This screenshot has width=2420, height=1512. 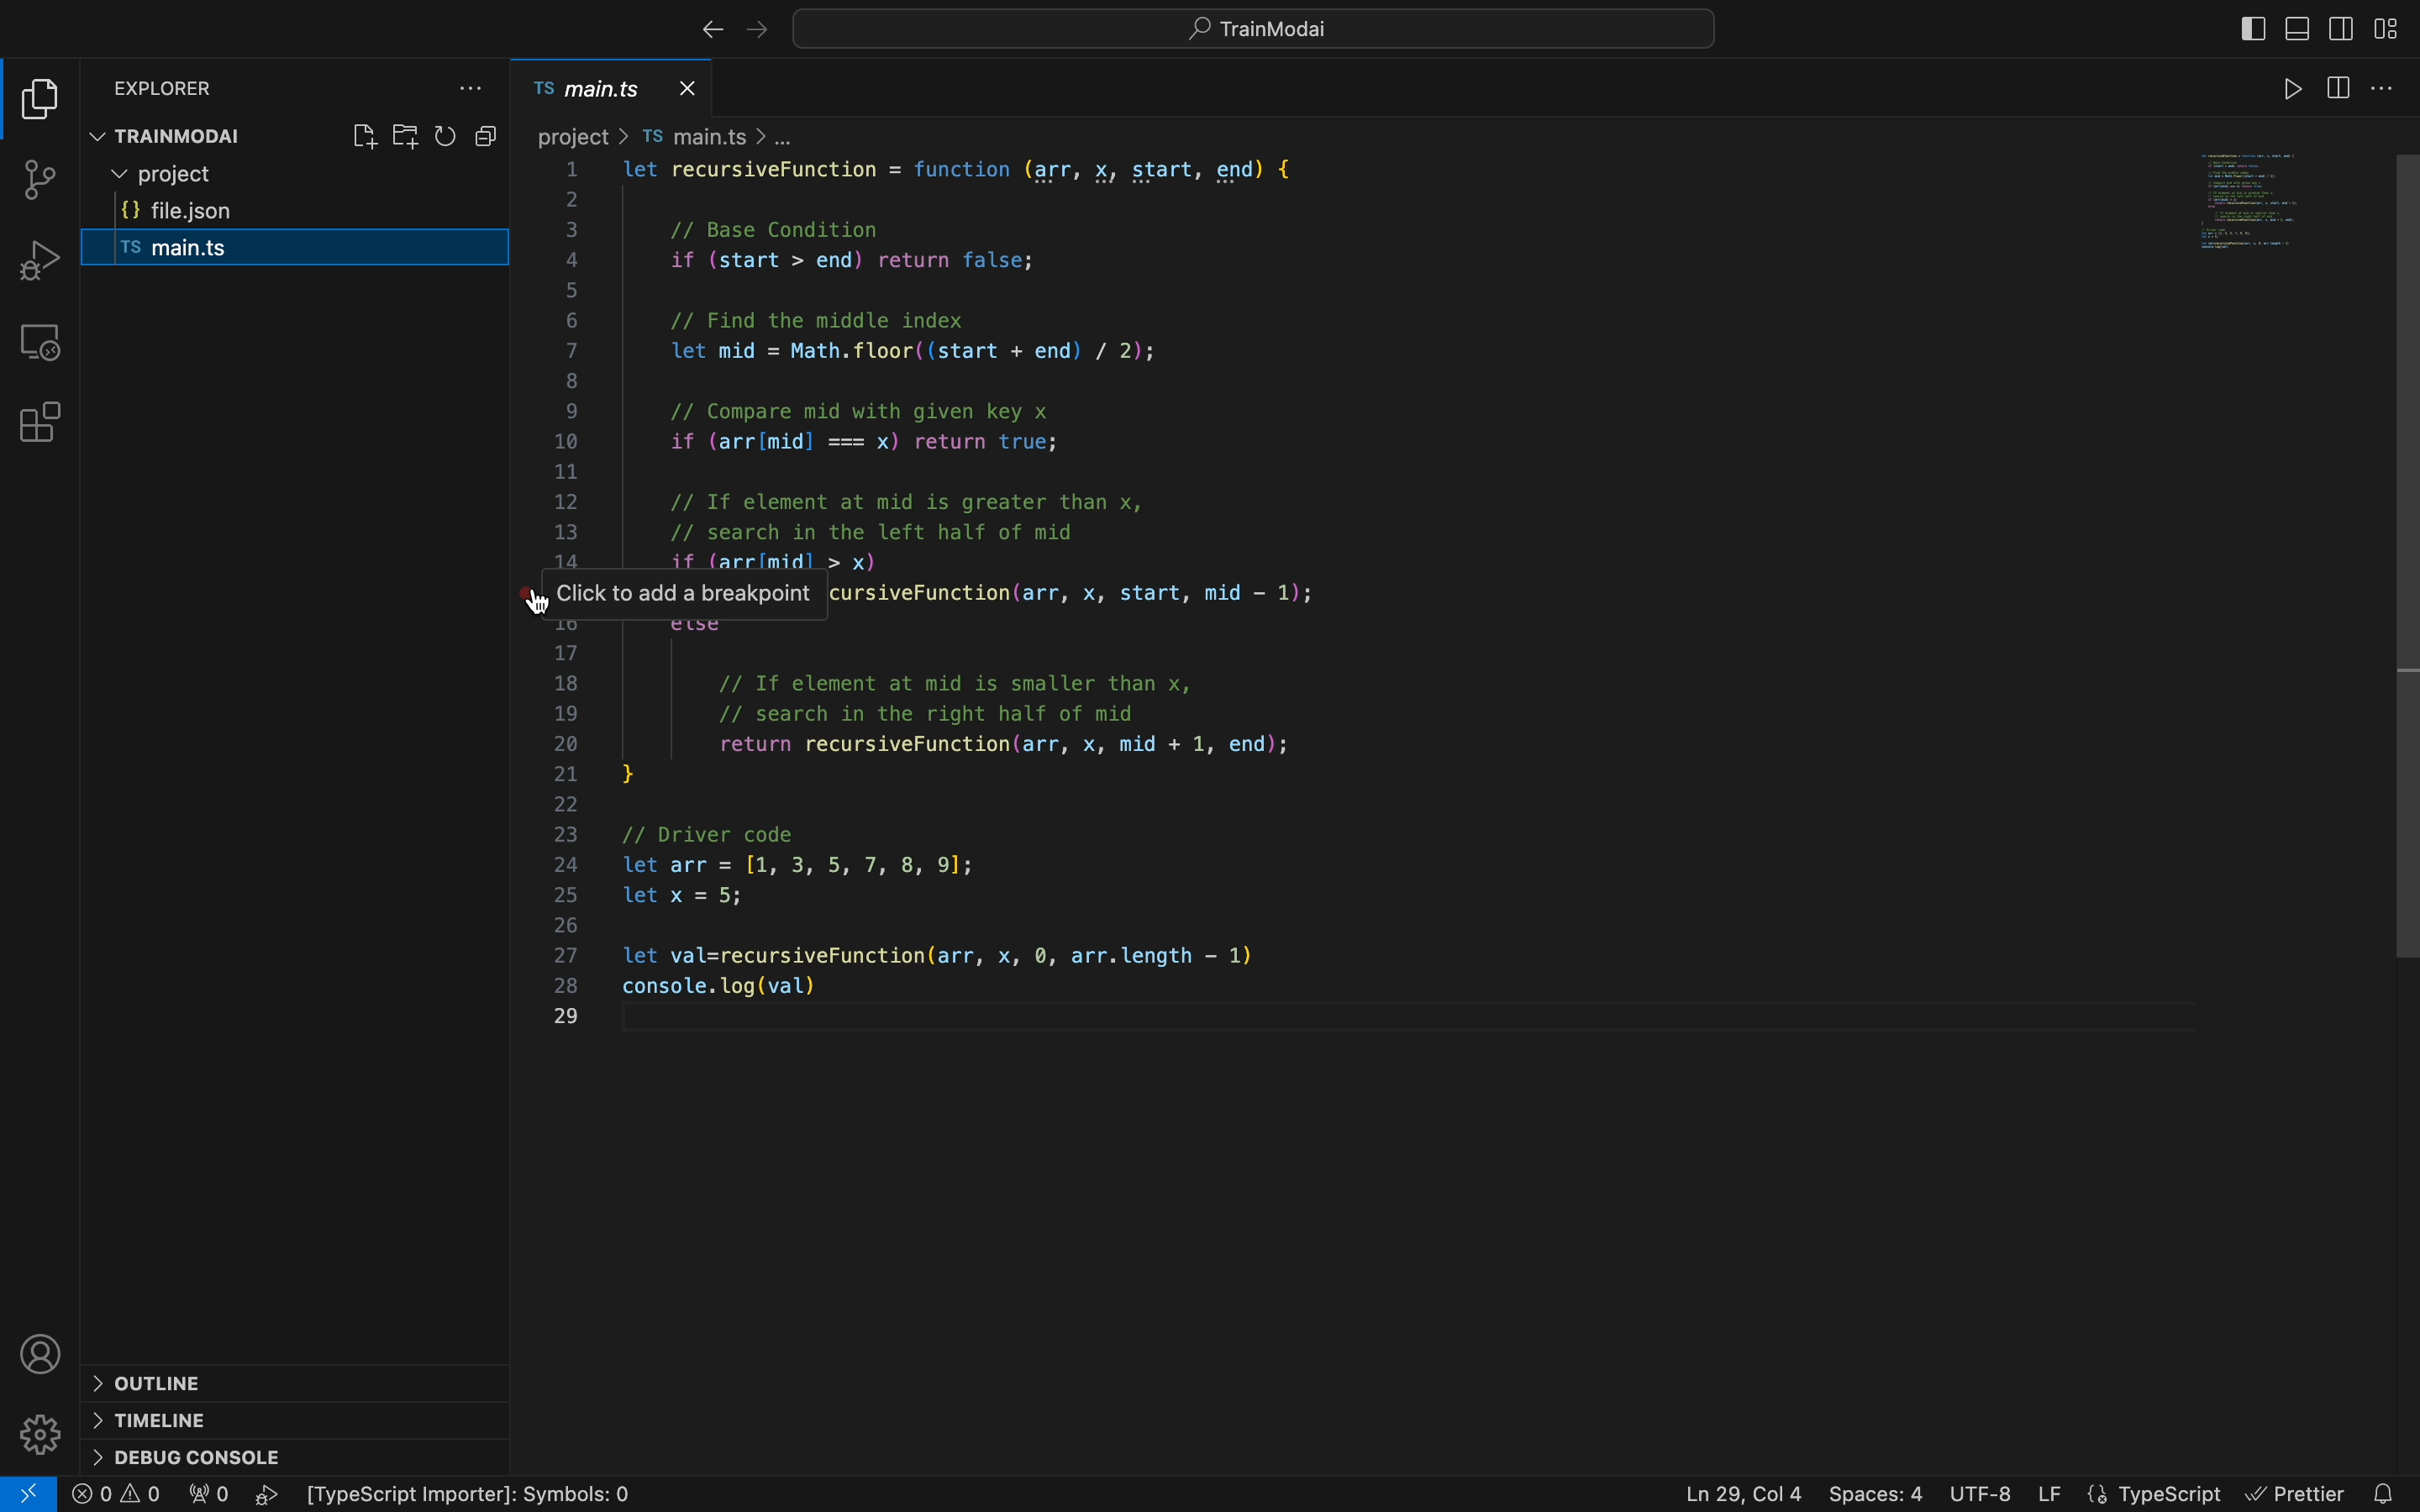 What do you see at coordinates (1880, 1494) in the screenshot?
I see `Spaces : 4` at bounding box center [1880, 1494].